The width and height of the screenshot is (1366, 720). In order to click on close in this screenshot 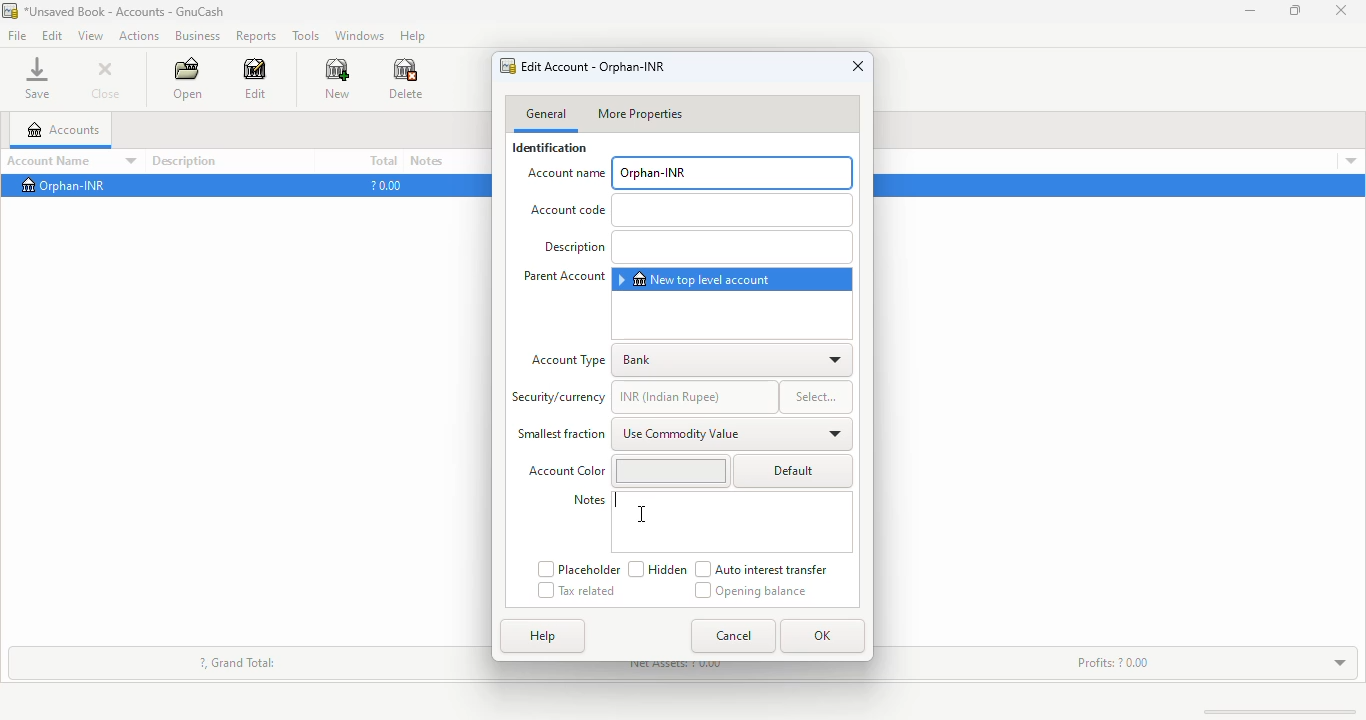, I will do `click(1341, 10)`.